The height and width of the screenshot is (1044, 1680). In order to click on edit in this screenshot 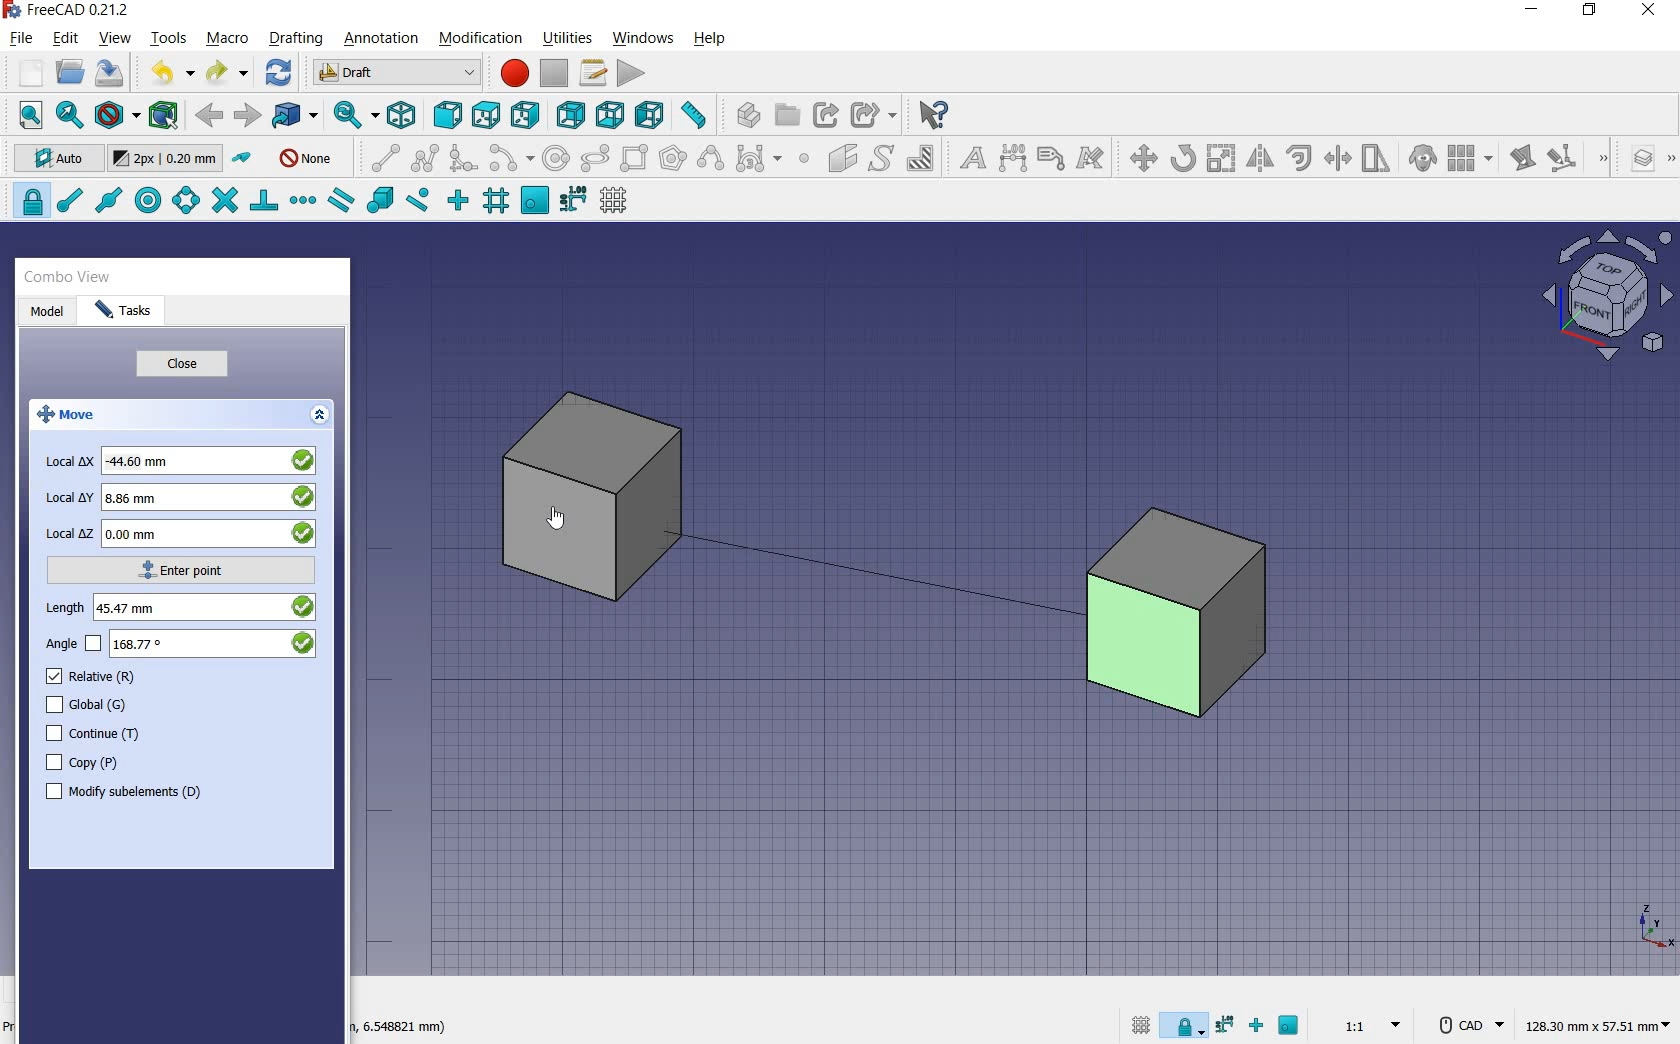, I will do `click(66, 38)`.